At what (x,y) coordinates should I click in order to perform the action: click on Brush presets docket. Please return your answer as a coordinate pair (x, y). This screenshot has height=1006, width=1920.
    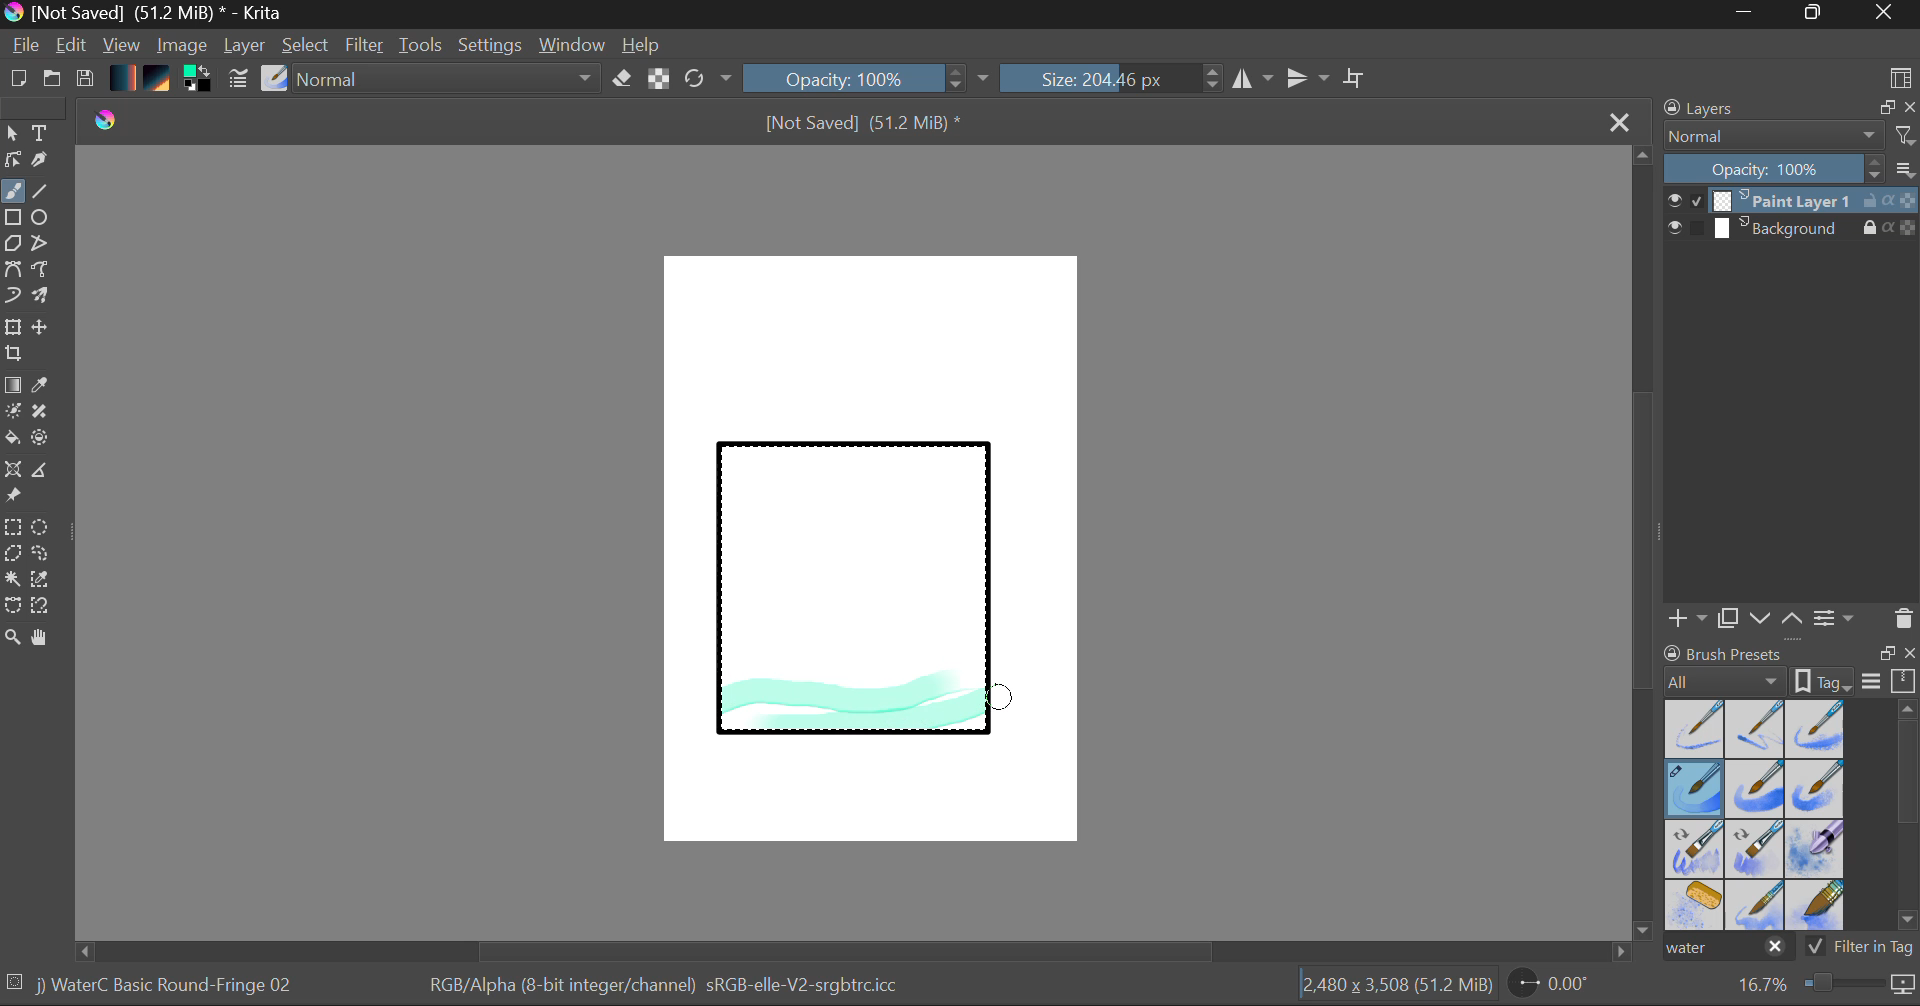
    Looking at the image, I should click on (1790, 667).